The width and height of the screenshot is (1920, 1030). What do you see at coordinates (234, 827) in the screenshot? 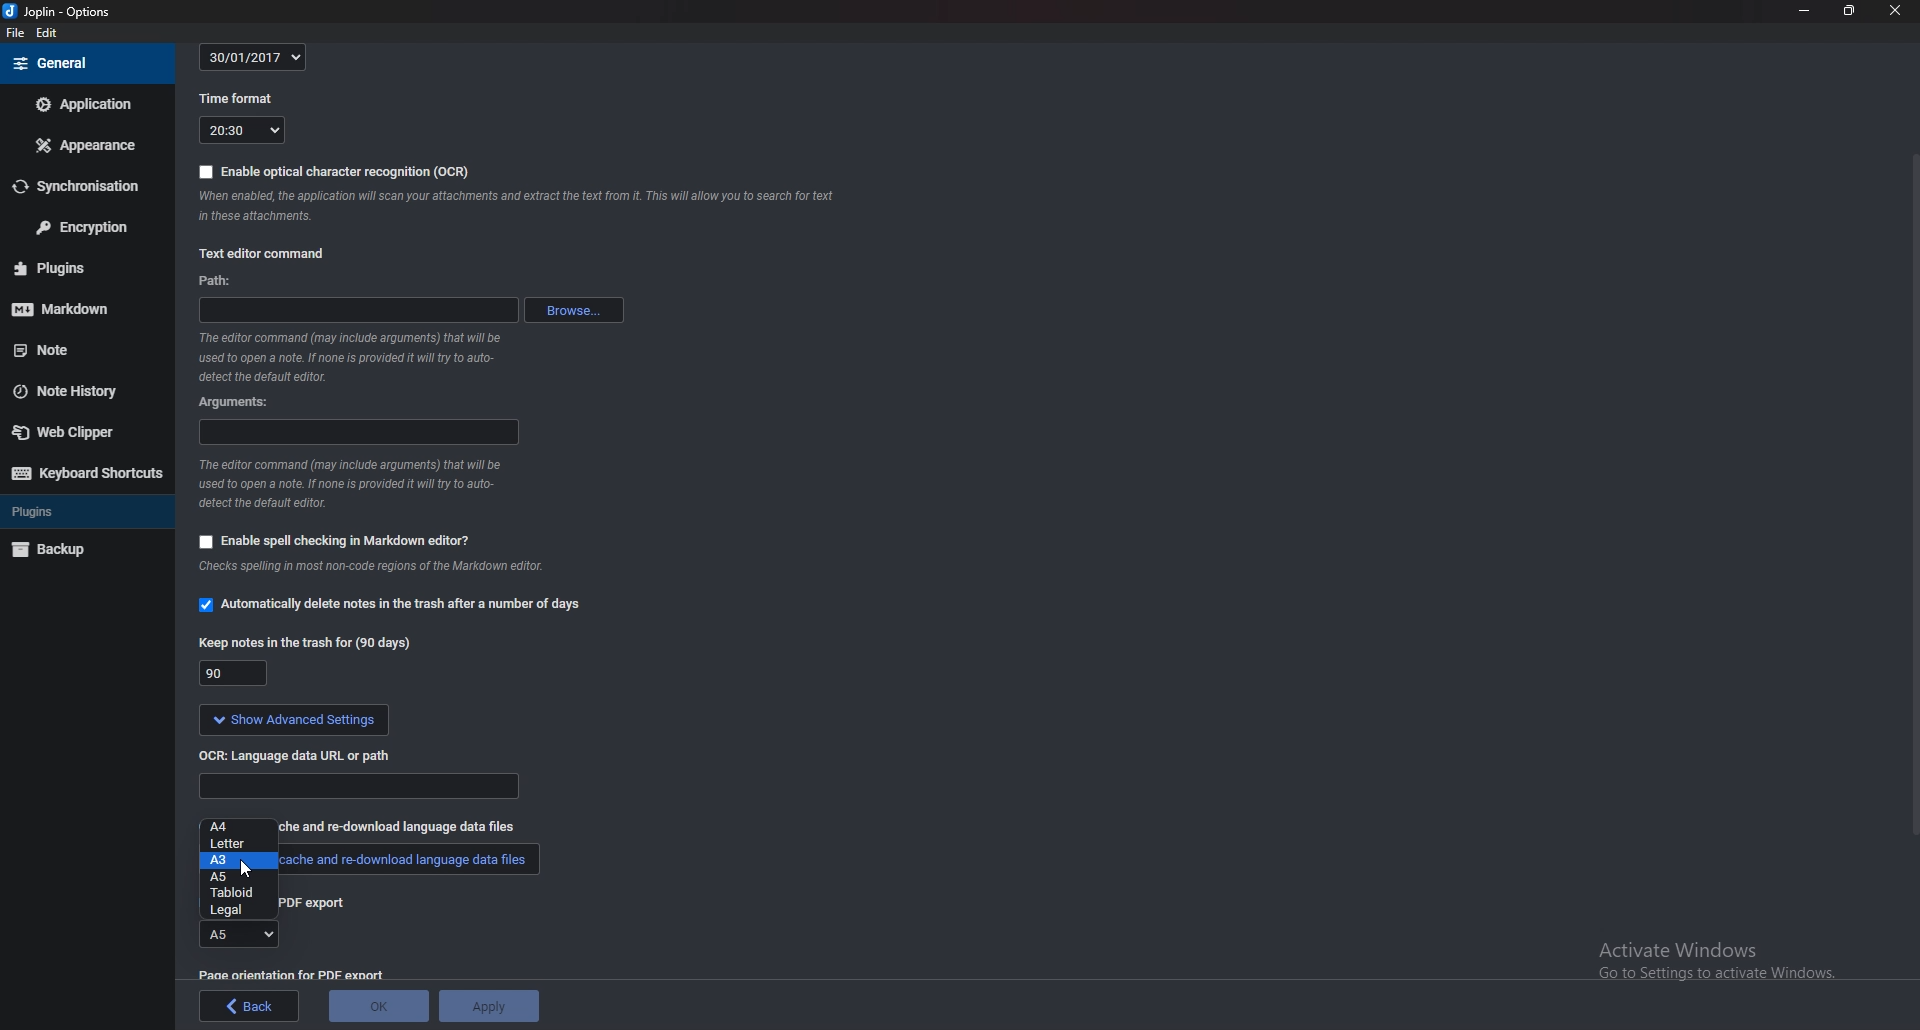
I see `A4` at bounding box center [234, 827].